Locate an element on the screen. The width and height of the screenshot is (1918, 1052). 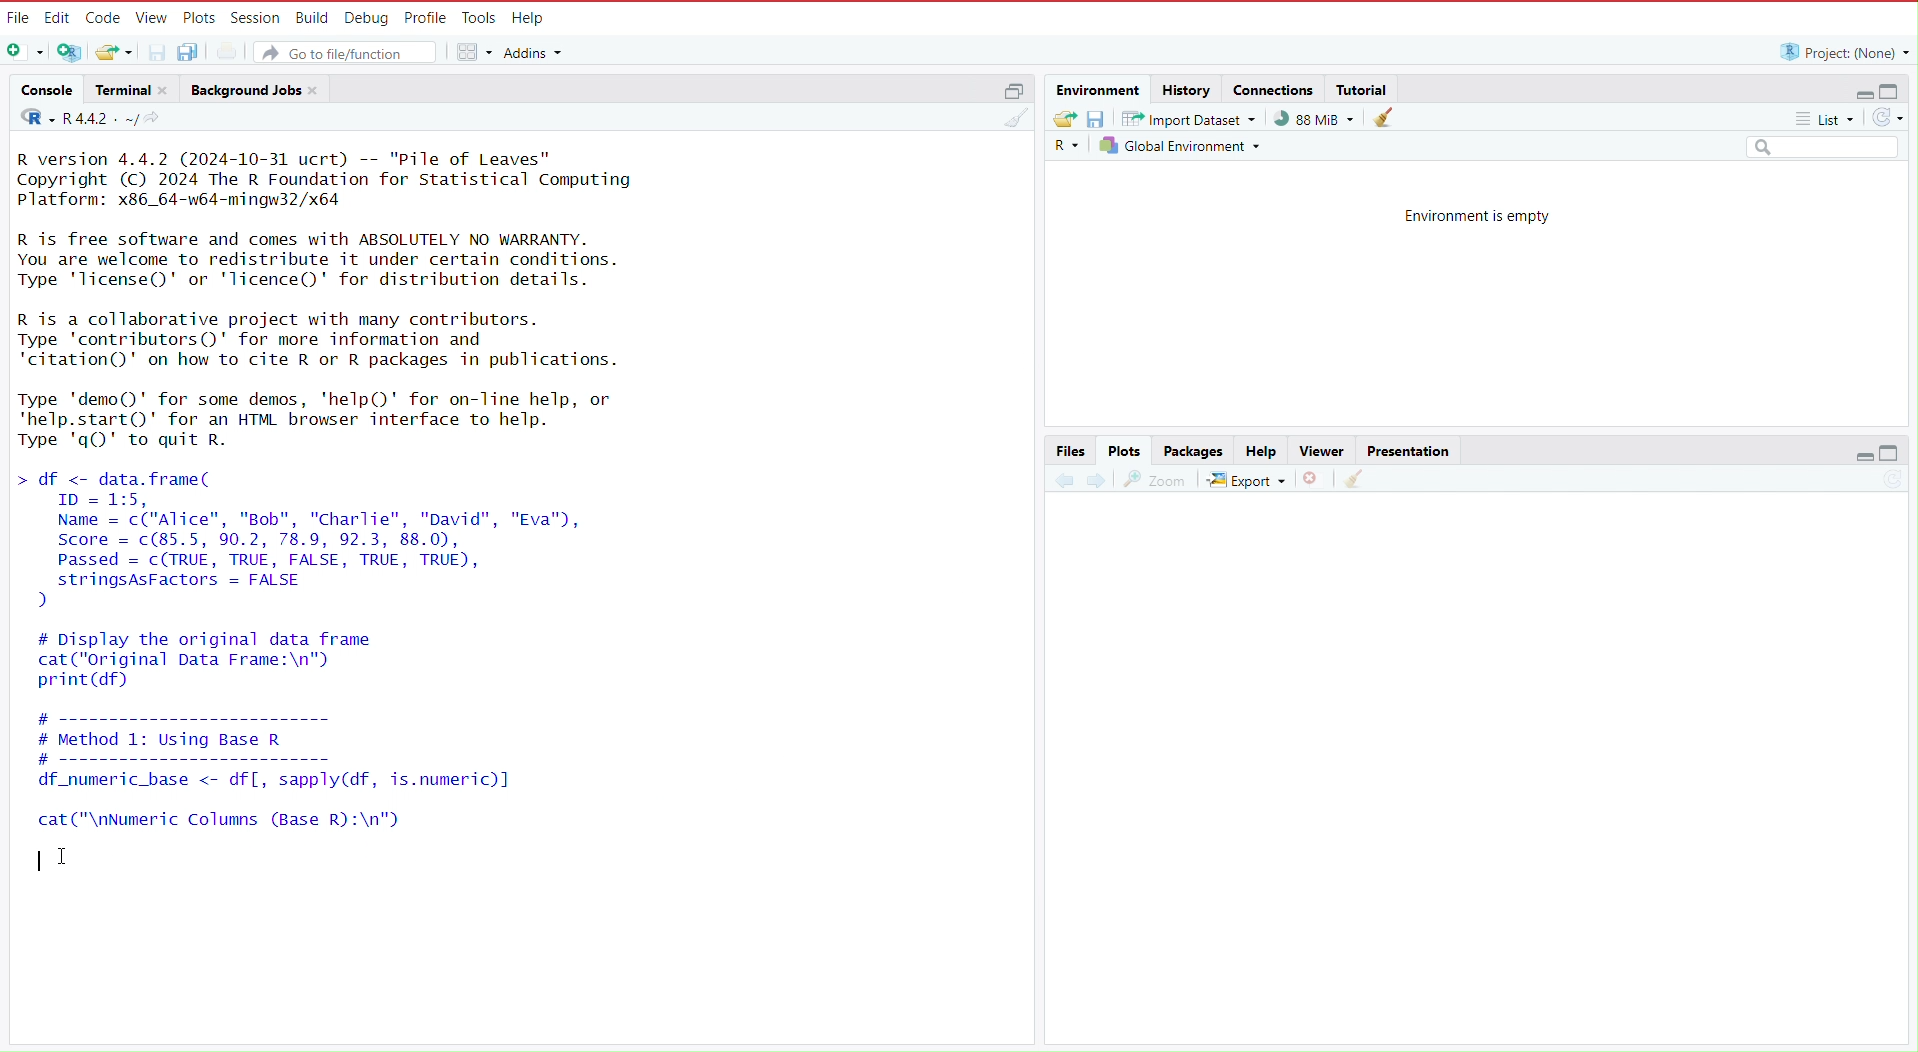
New file is located at coordinates (24, 50).